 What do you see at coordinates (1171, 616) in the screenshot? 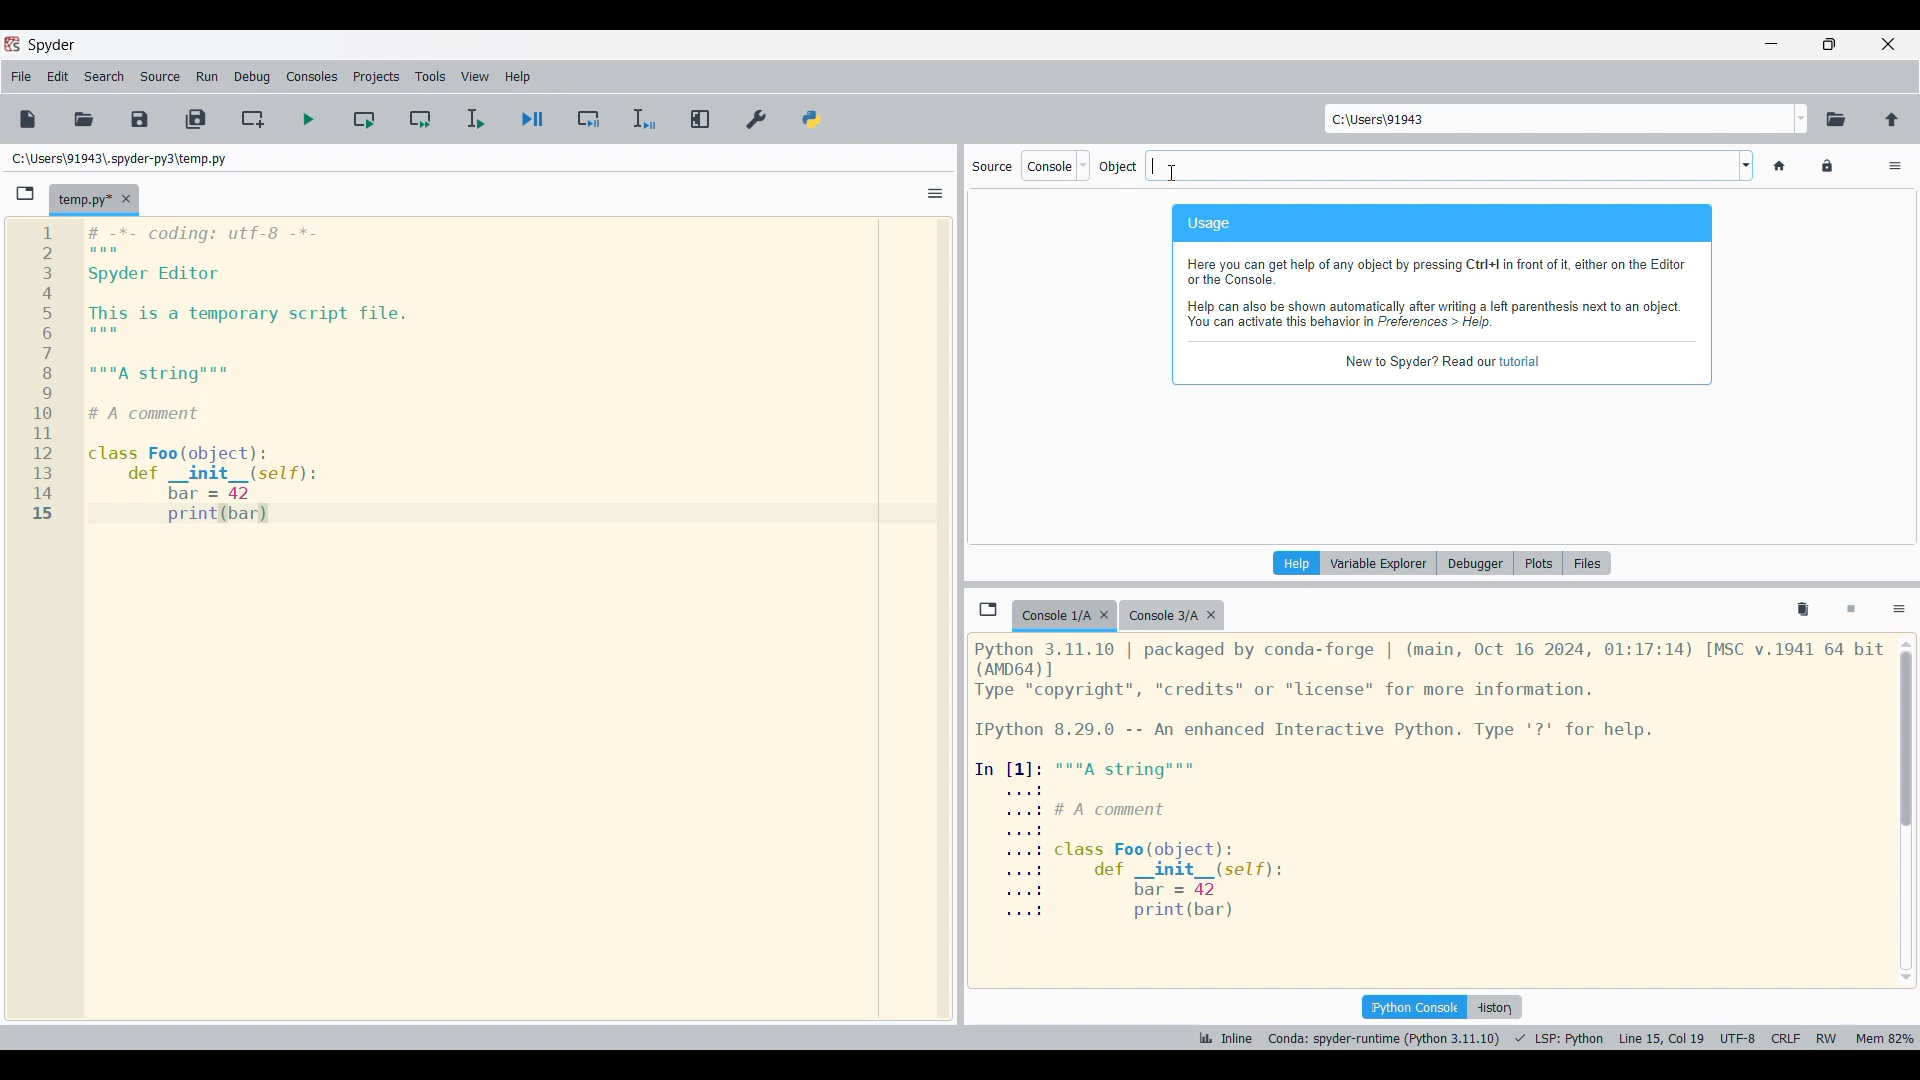
I see `Other tab` at bounding box center [1171, 616].